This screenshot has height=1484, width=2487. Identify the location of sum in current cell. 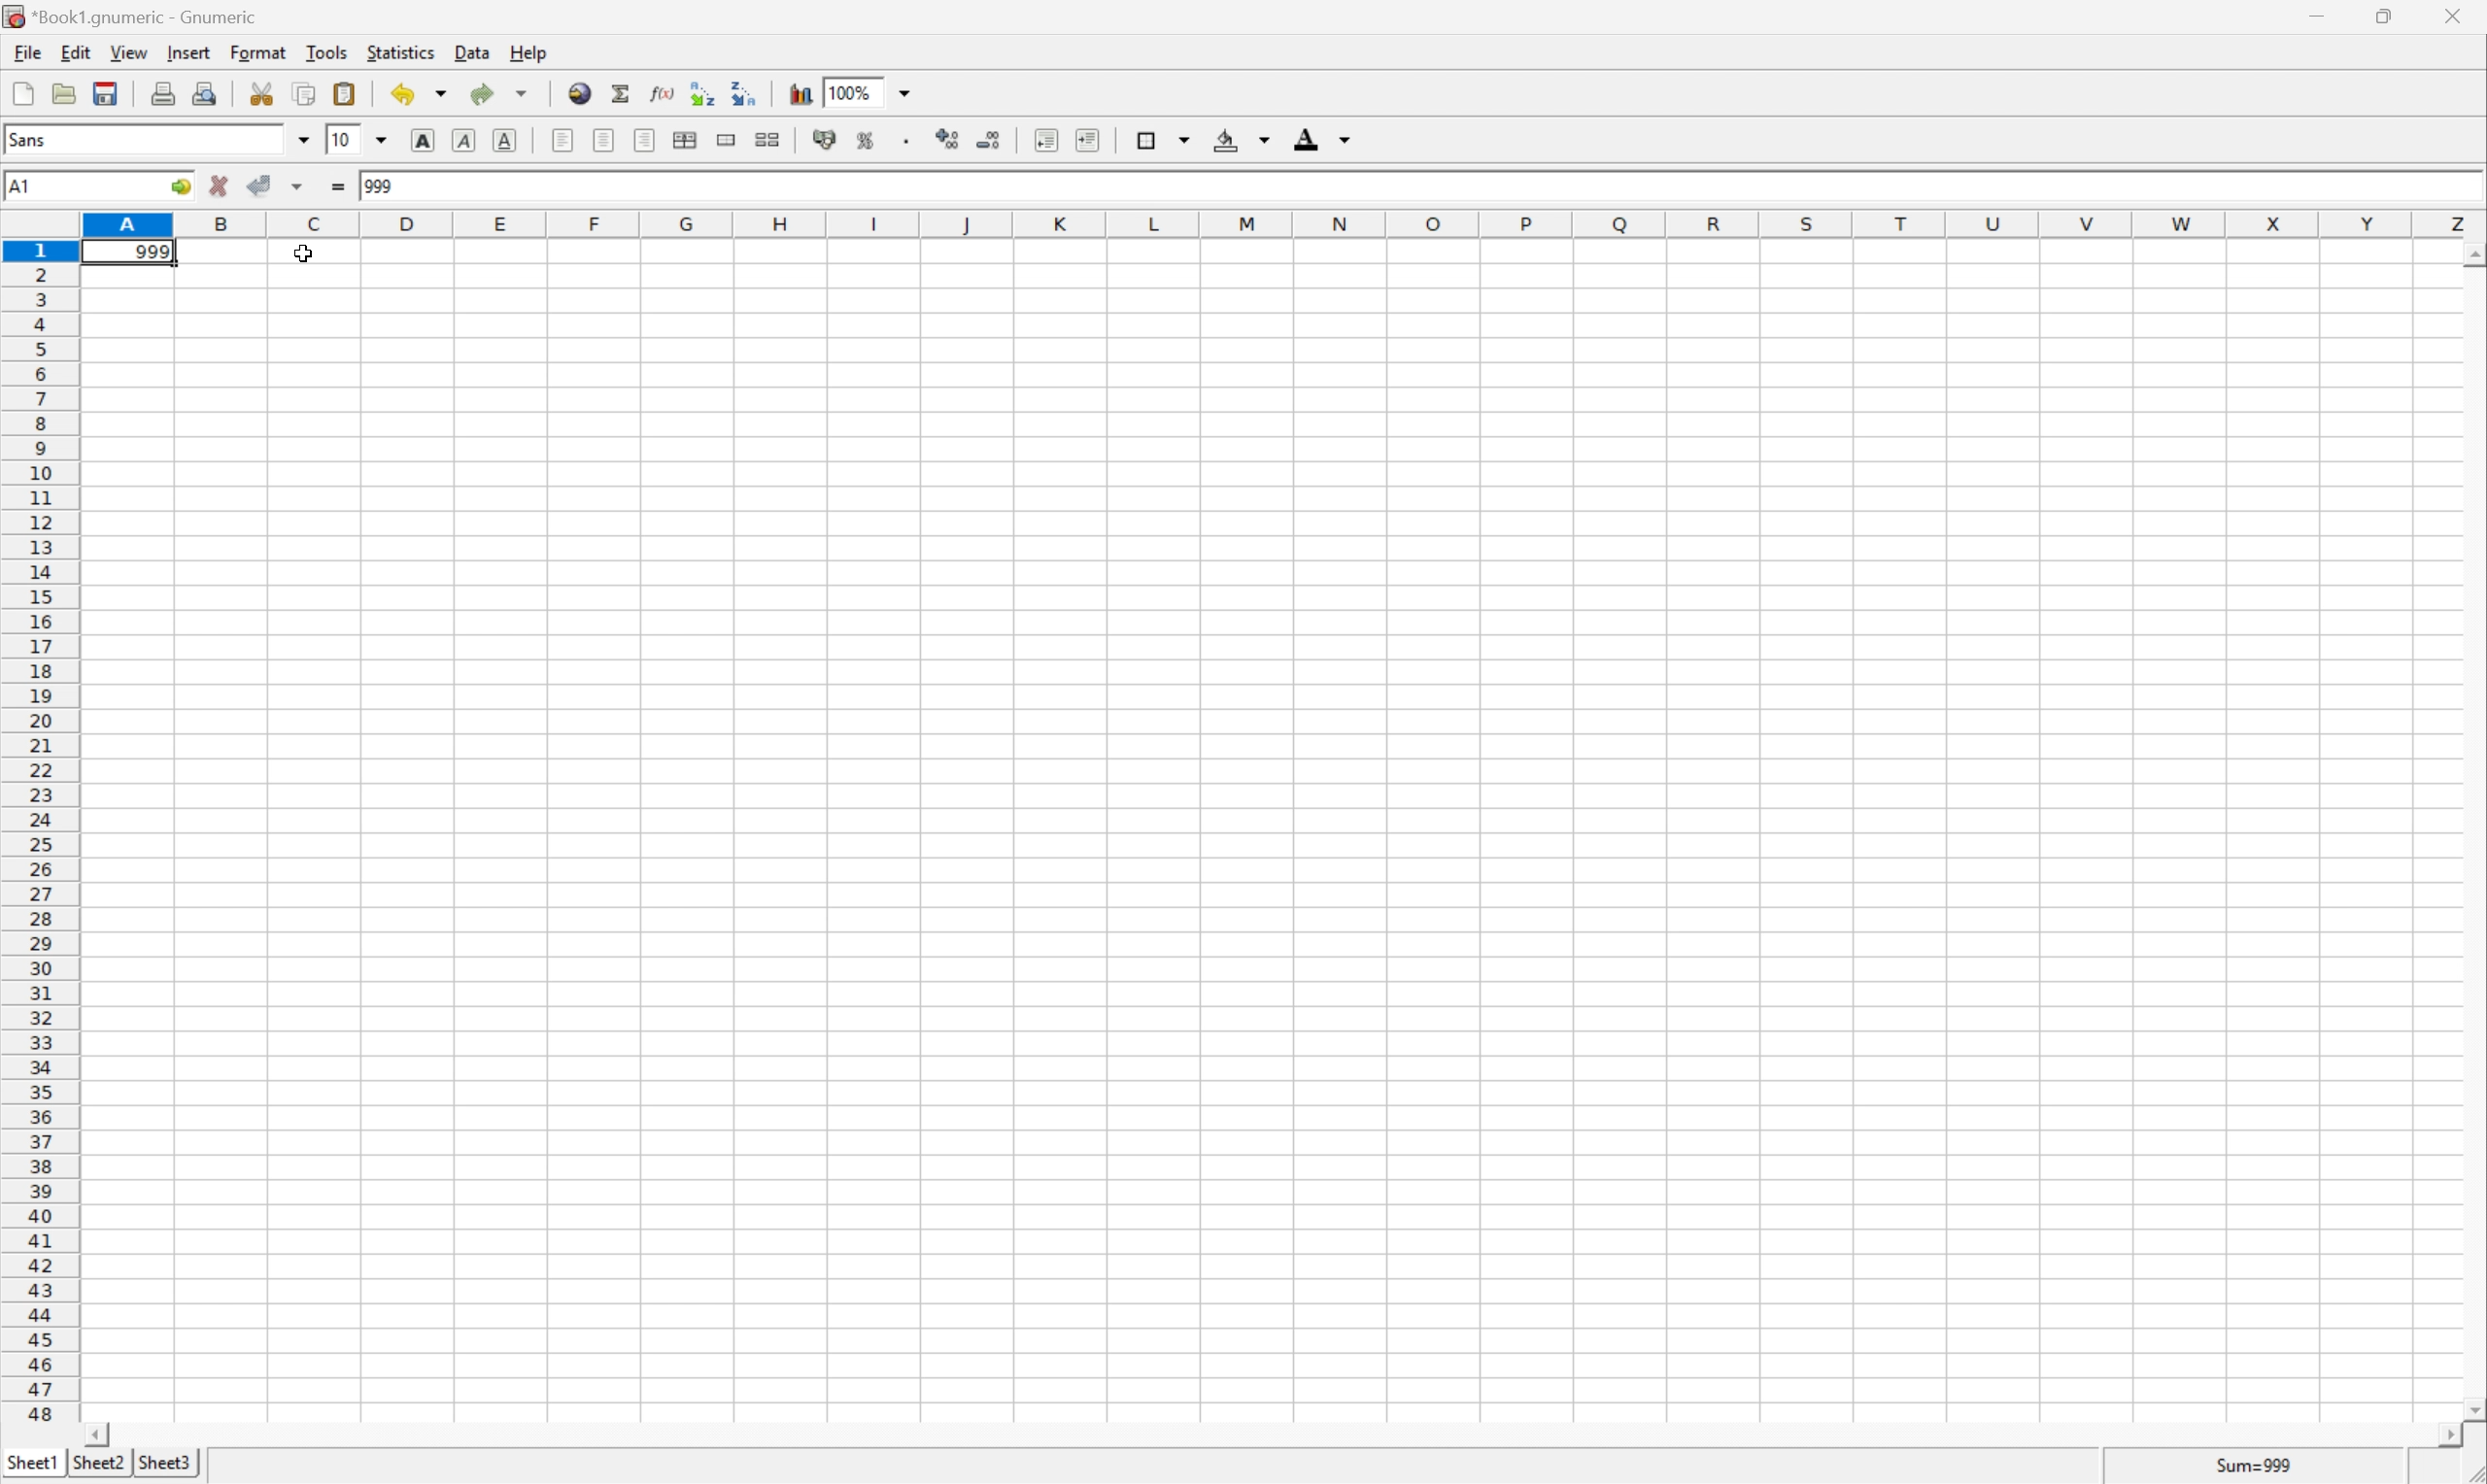
(623, 94).